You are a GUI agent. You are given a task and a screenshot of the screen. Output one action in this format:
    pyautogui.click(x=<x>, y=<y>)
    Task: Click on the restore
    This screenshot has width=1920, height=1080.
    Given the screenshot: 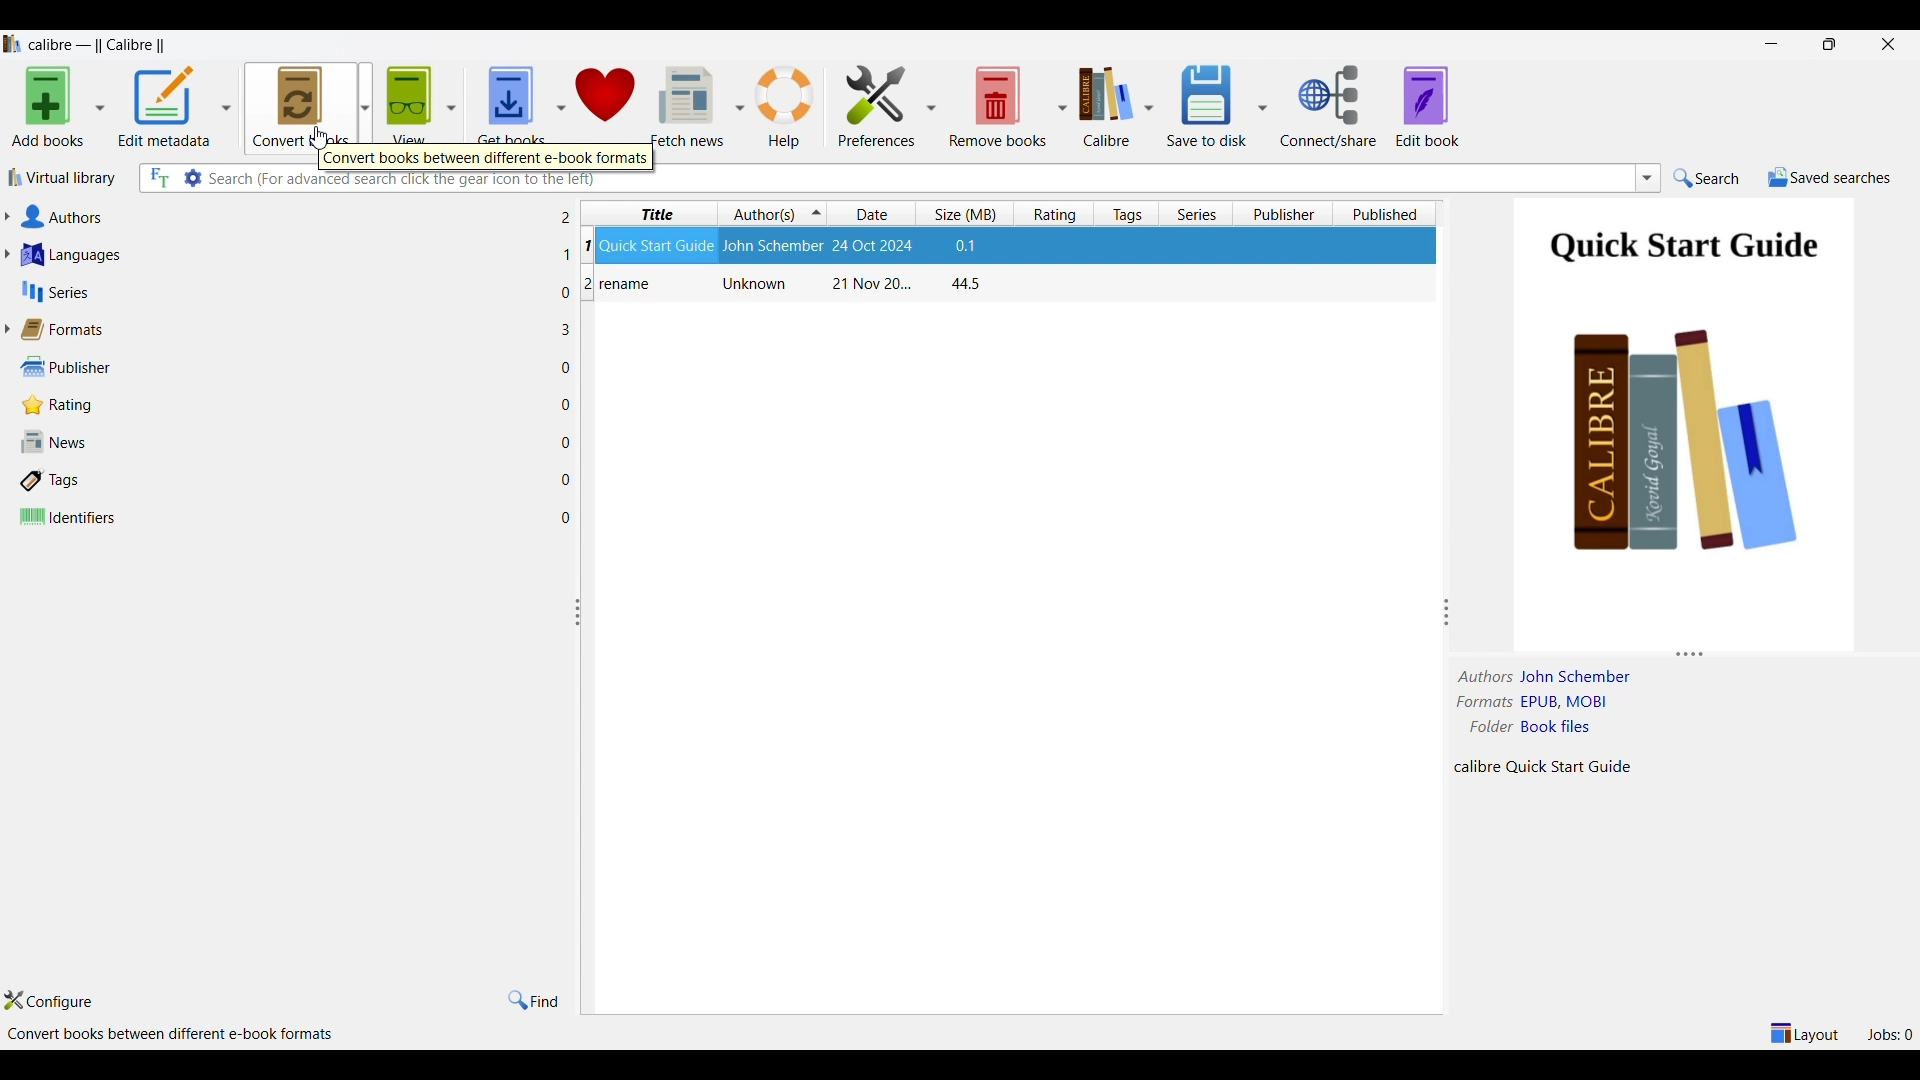 What is the action you would take?
    pyautogui.click(x=1830, y=44)
    